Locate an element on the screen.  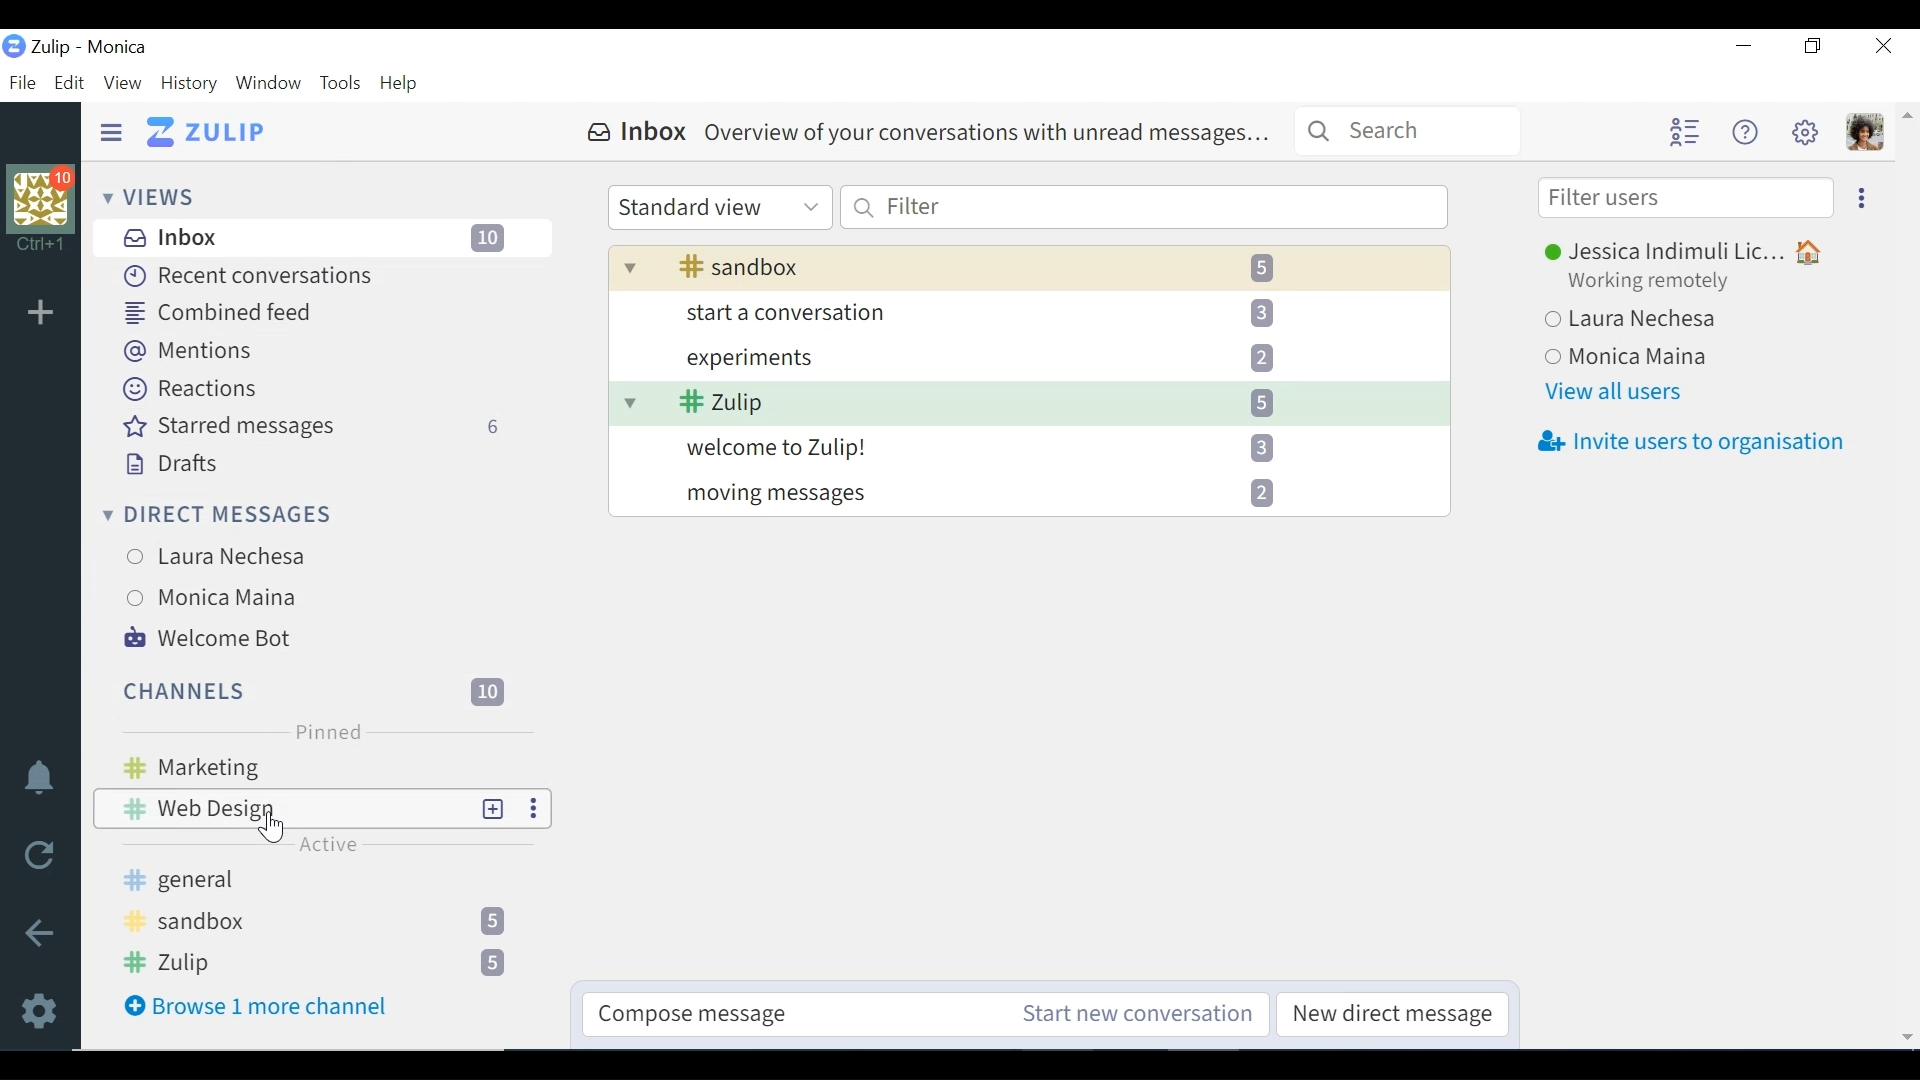
Welcome Bot is located at coordinates (208, 638).